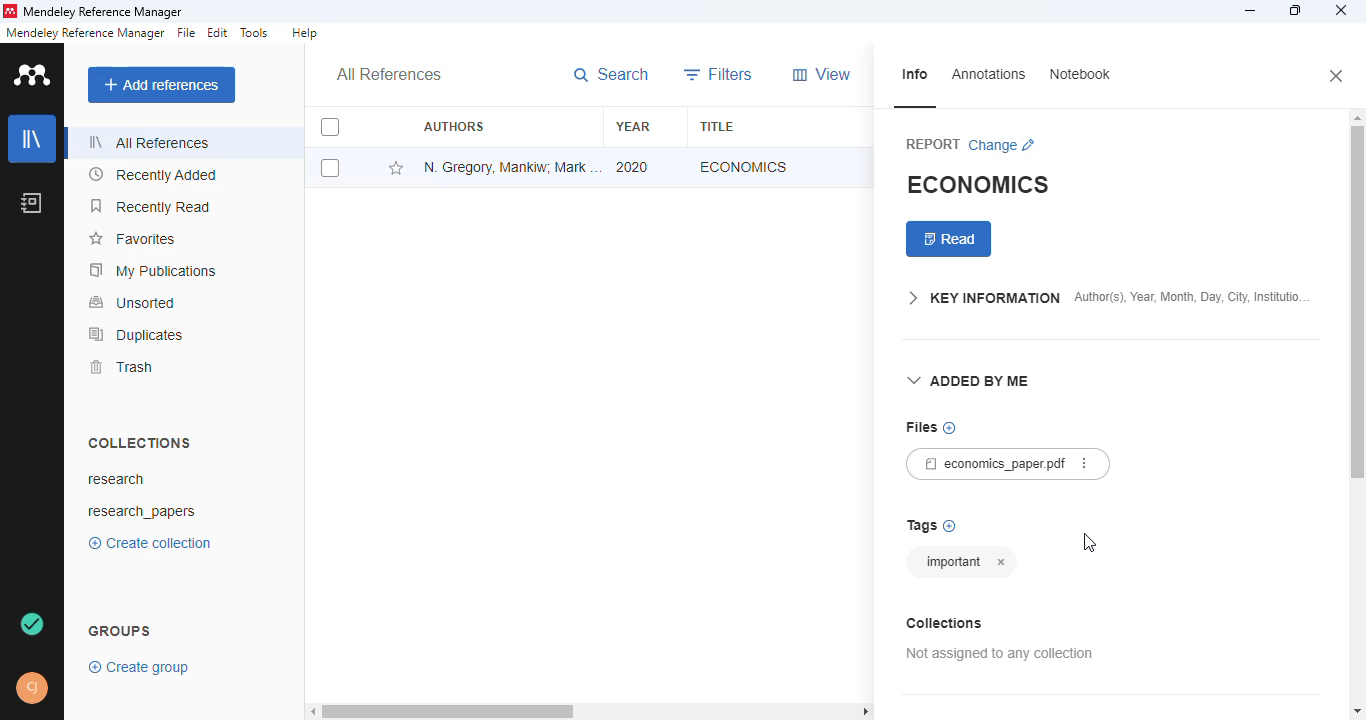  I want to click on recently added, so click(151, 175).